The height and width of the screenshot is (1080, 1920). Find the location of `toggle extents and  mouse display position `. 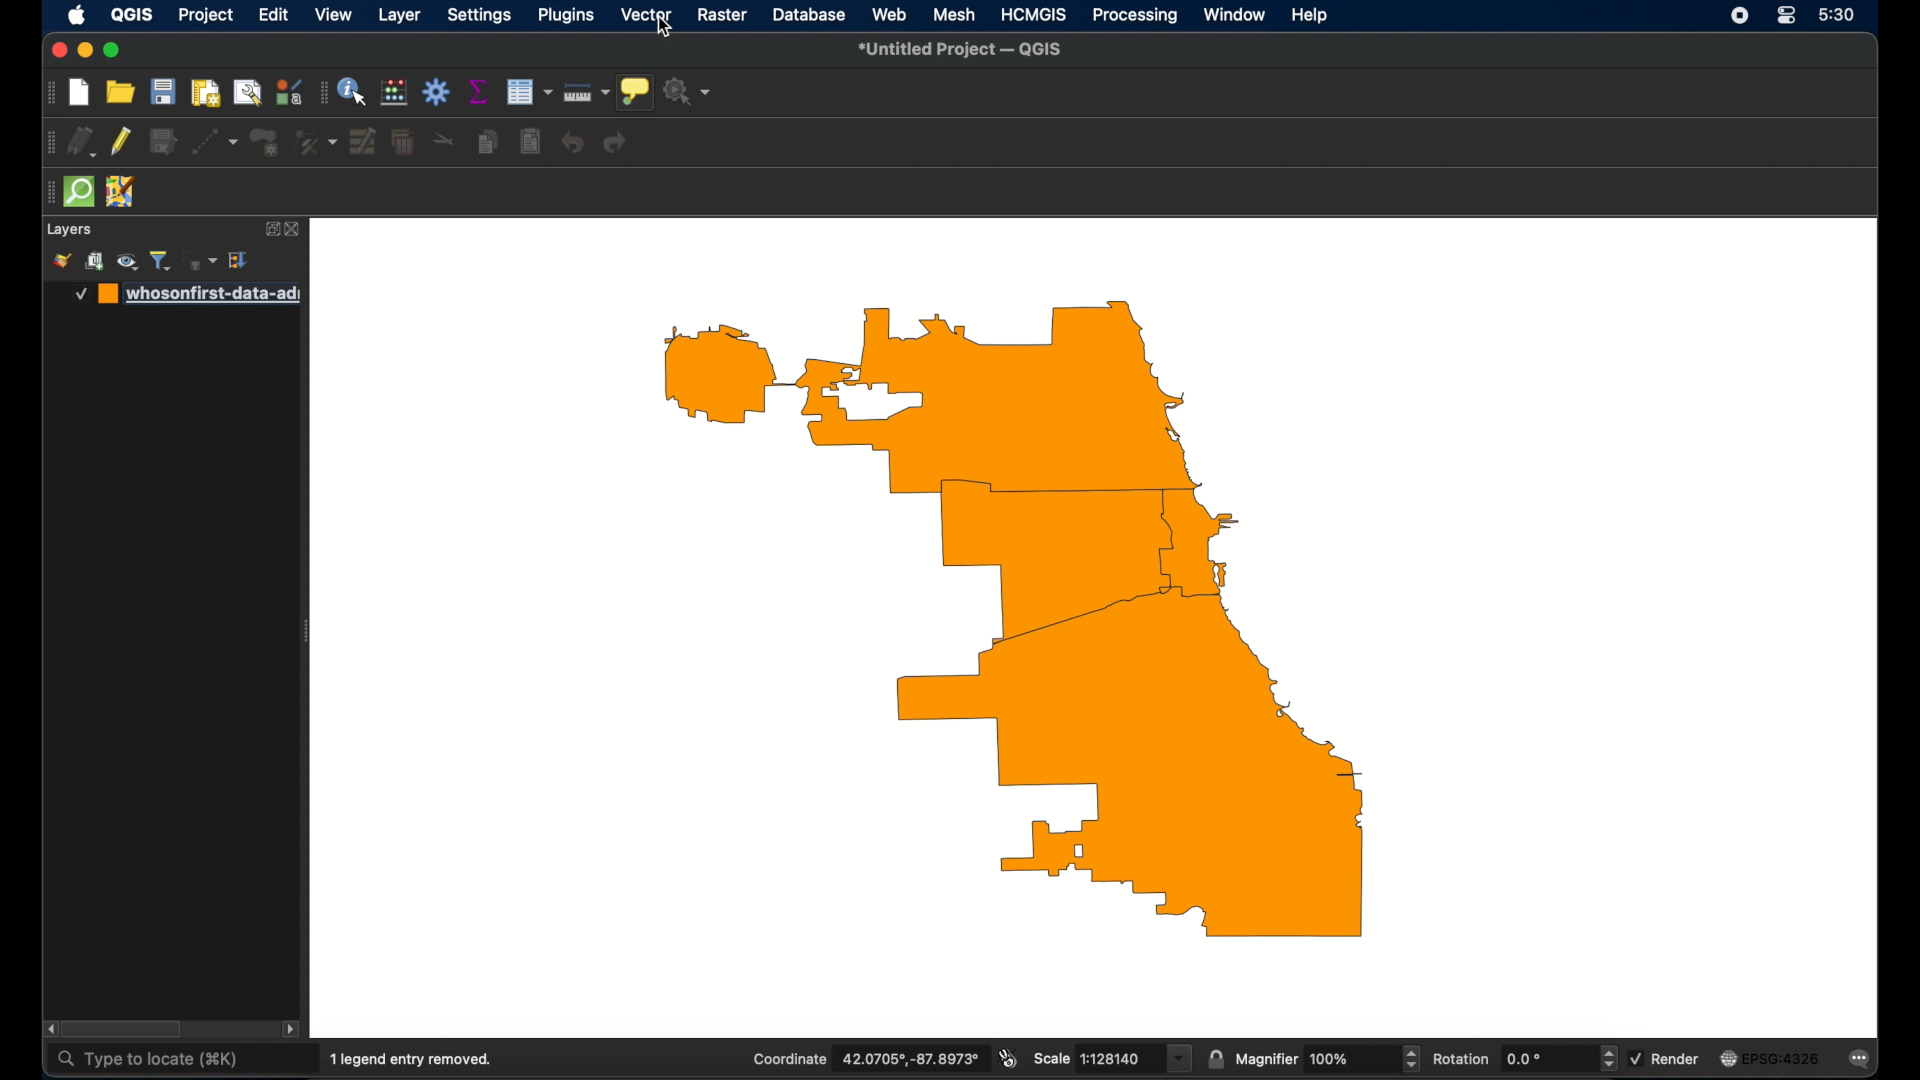

toggle extents and  mouse display position  is located at coordinates (1008, 1057).